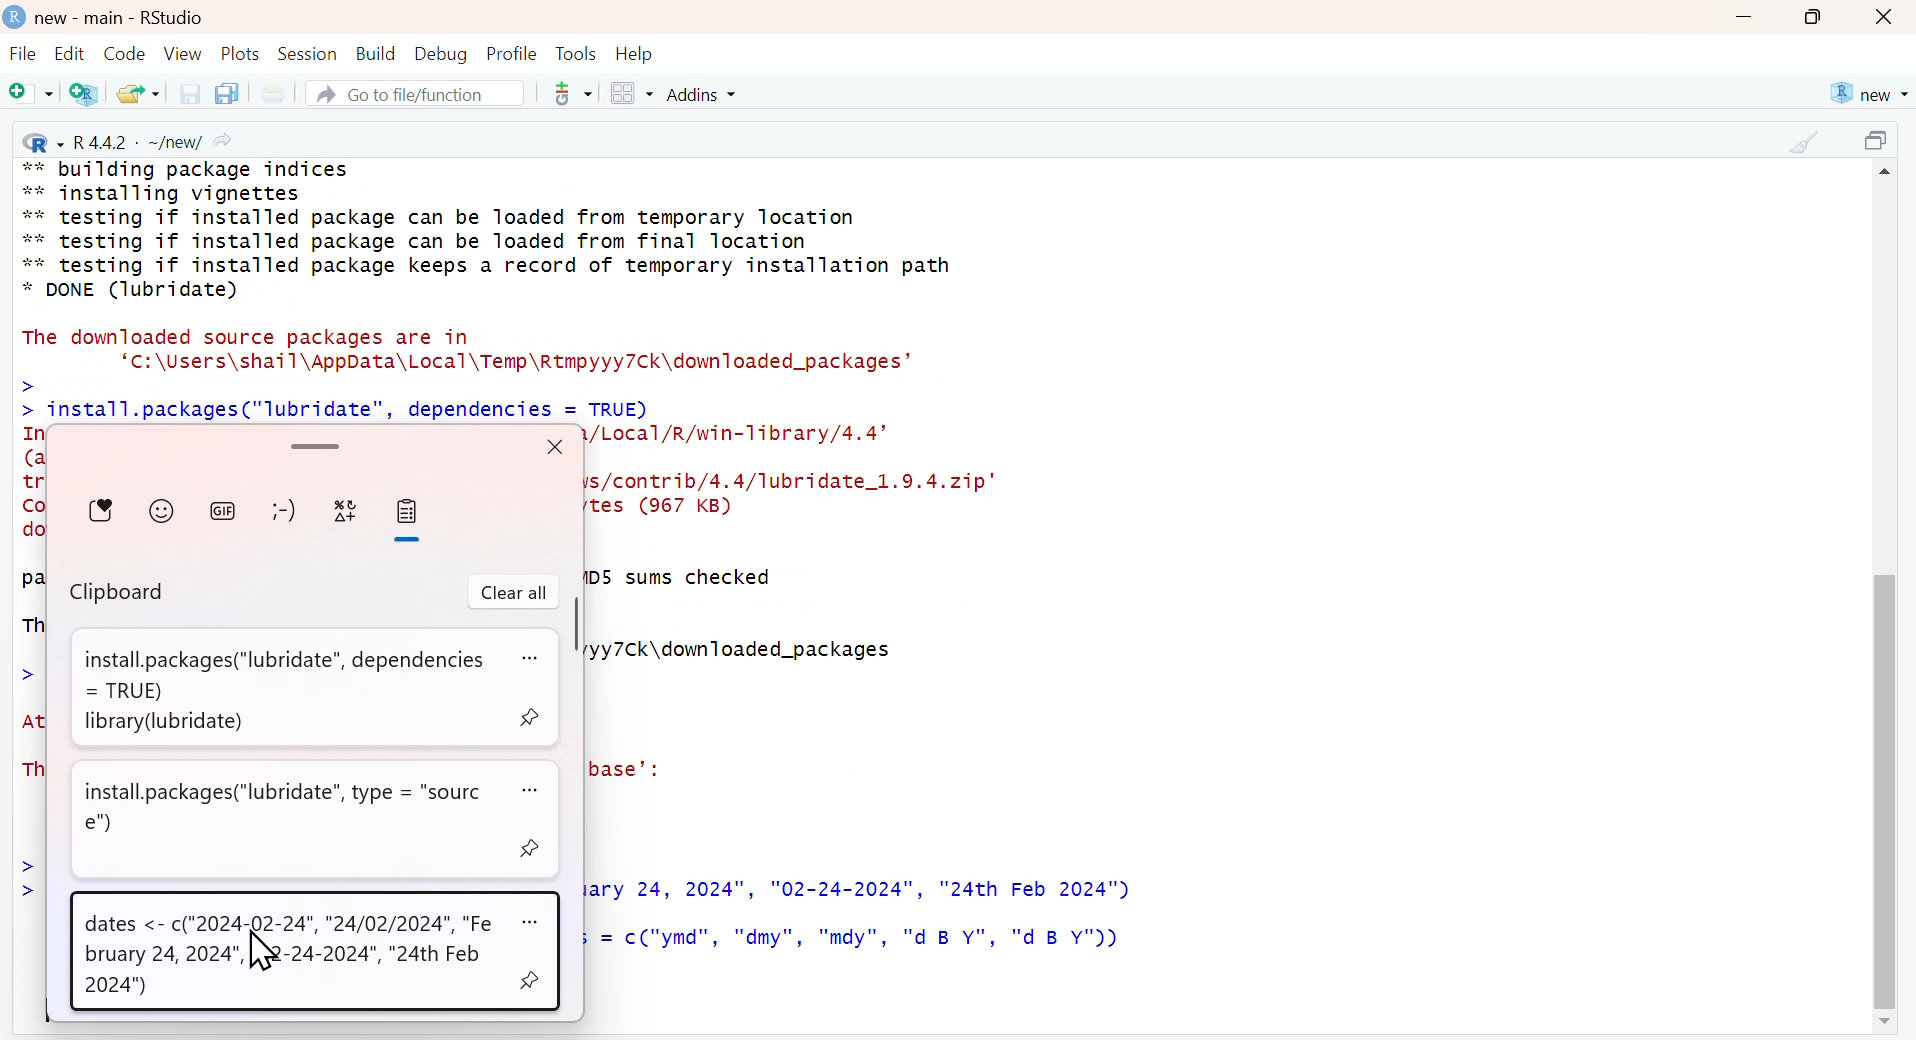 This screenshot has width=1916, height=1040. Describe the element at coordinates (439, 53) in the screenshot. I see `Debug` at that location.